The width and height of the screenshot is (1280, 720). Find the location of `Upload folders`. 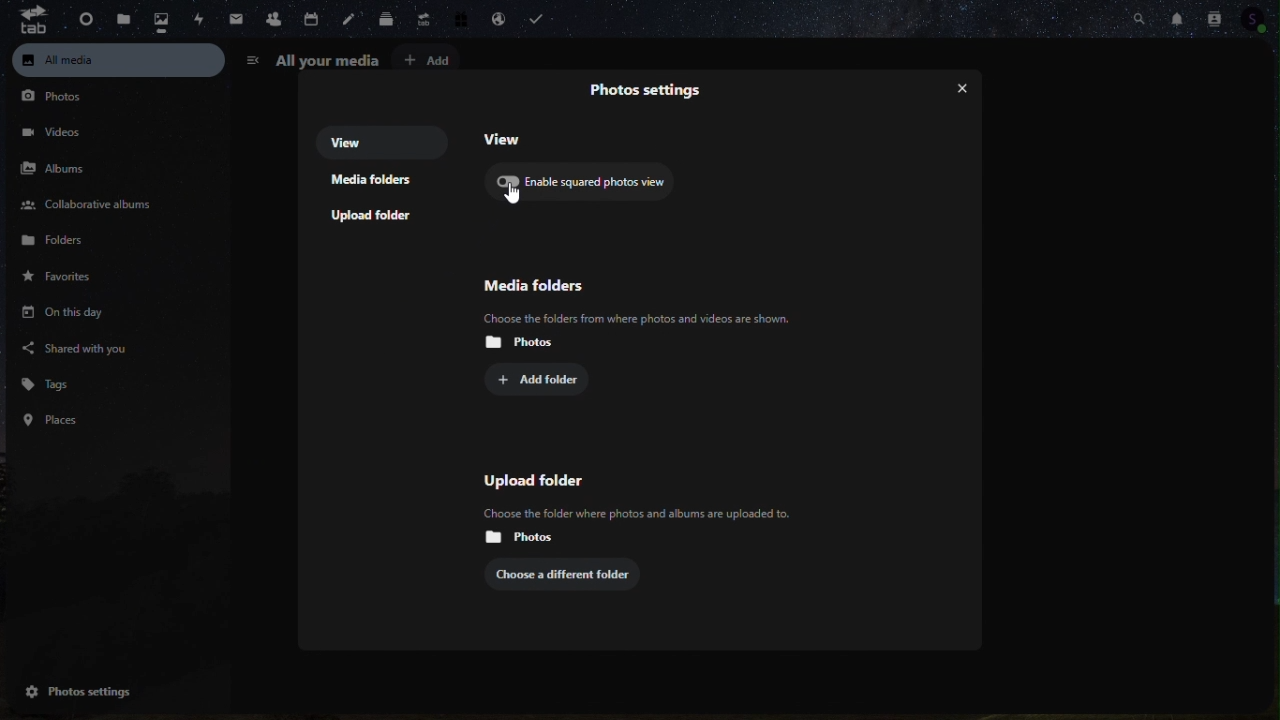

Upload folders is located at coordinates (380, 218).